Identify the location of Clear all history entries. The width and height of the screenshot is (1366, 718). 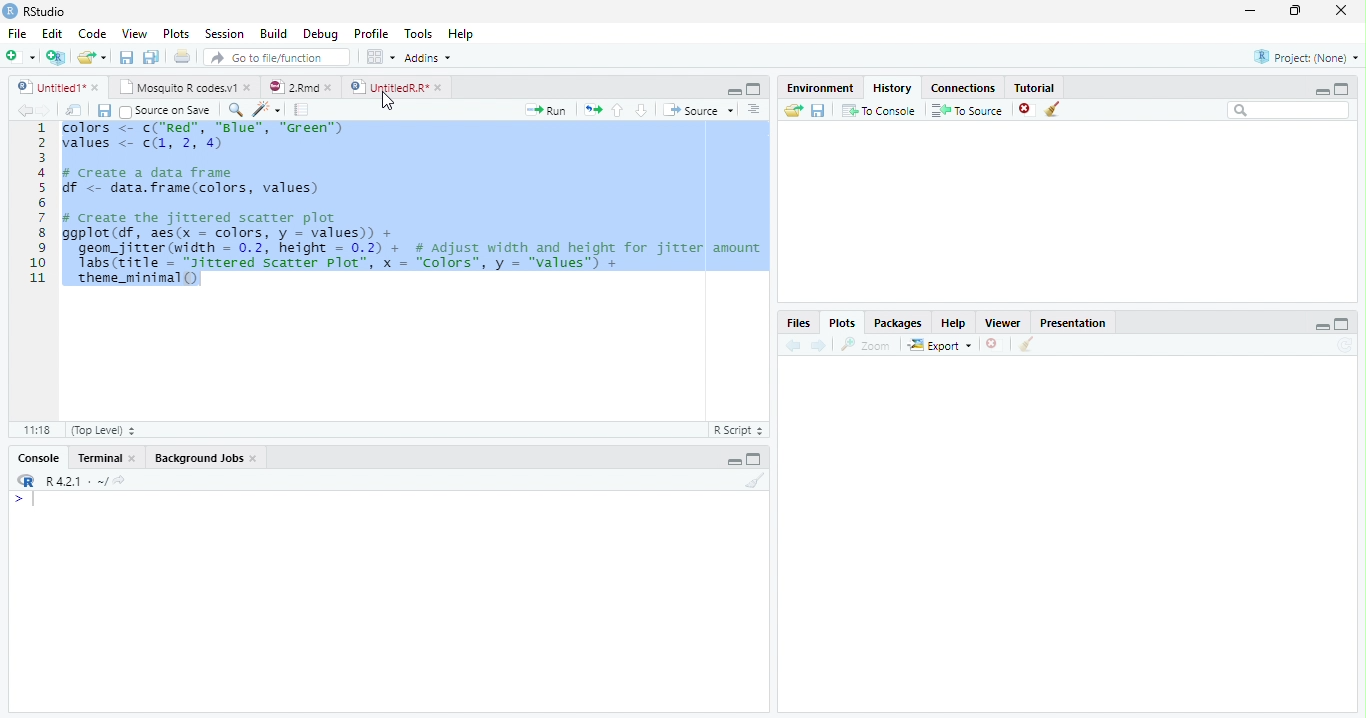
(1055, 109).